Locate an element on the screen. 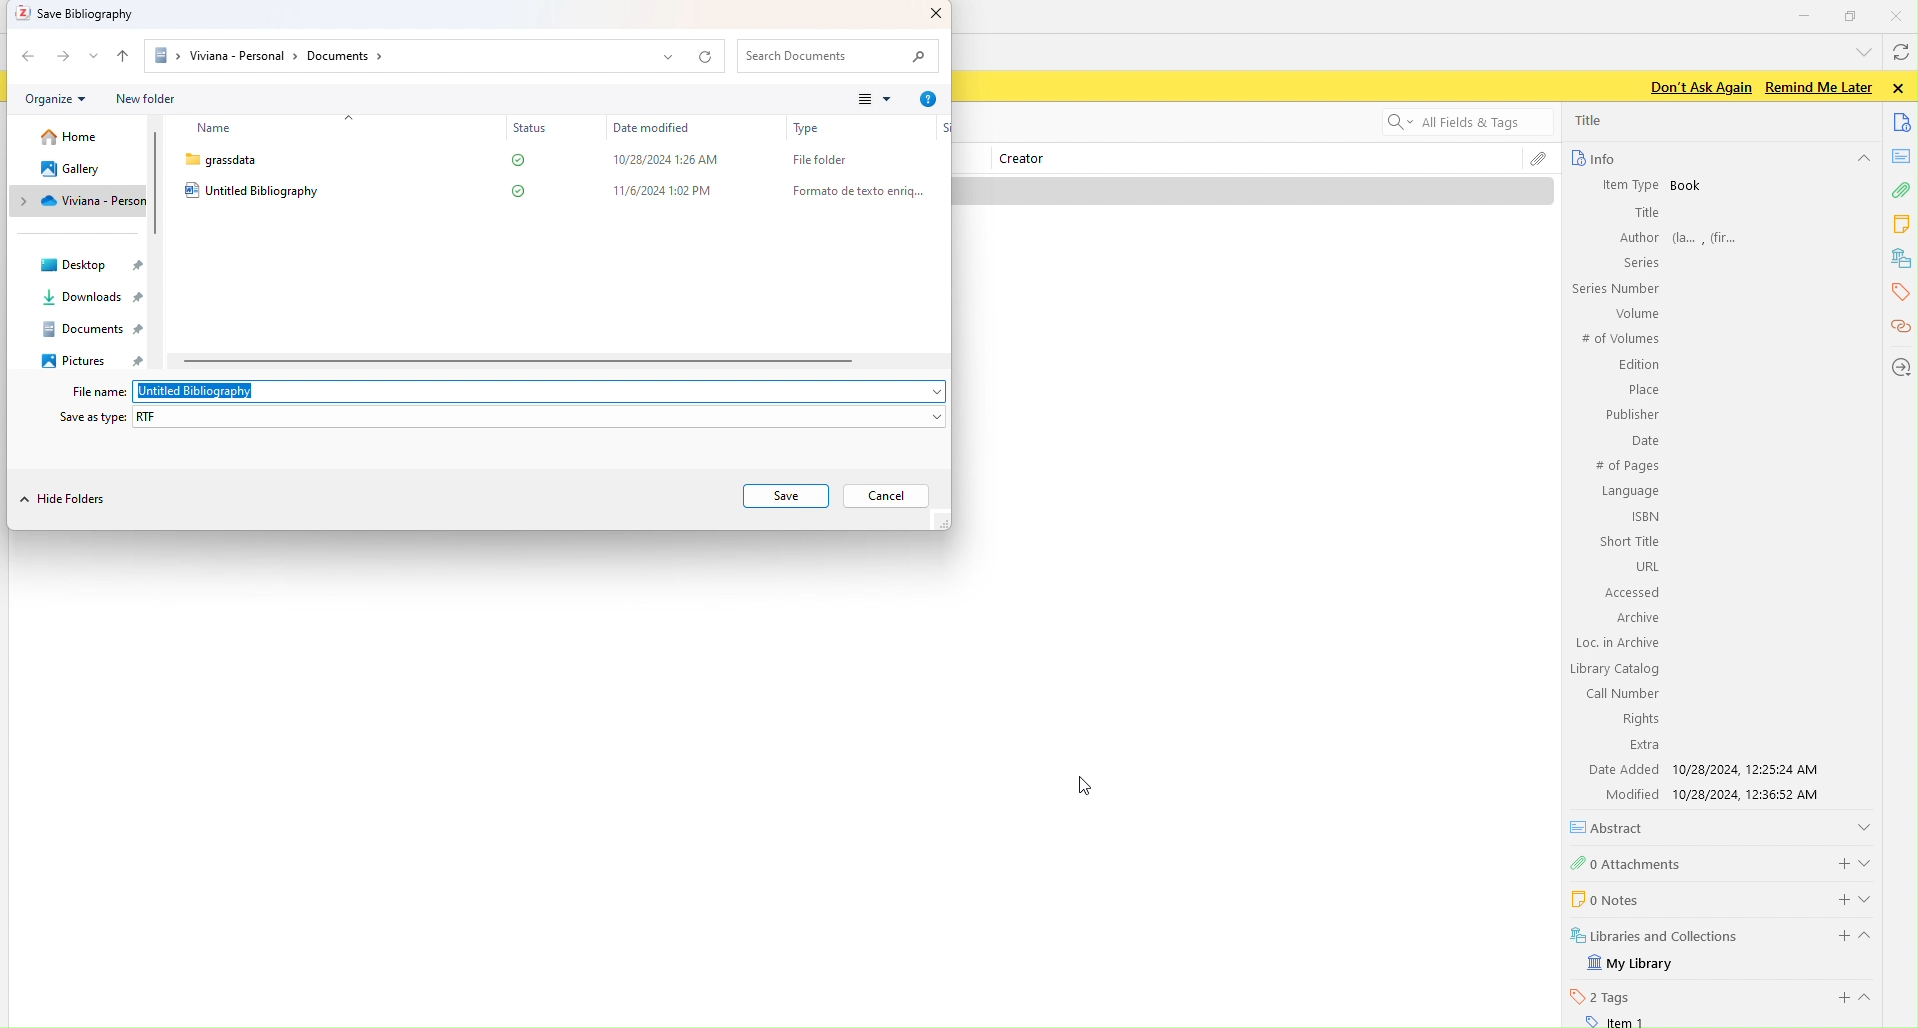  Series Number is located at coordinates (1614, 289).